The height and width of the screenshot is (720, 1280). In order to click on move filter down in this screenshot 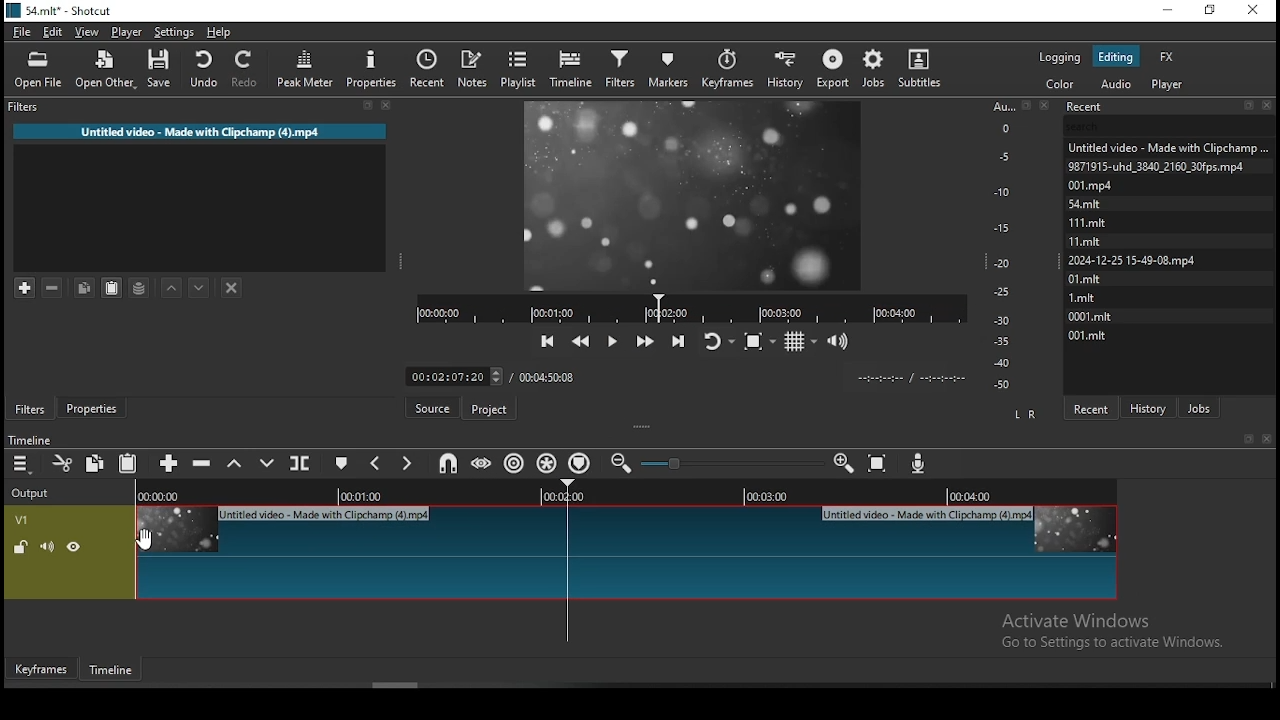, I will do `click(196, 285)`.